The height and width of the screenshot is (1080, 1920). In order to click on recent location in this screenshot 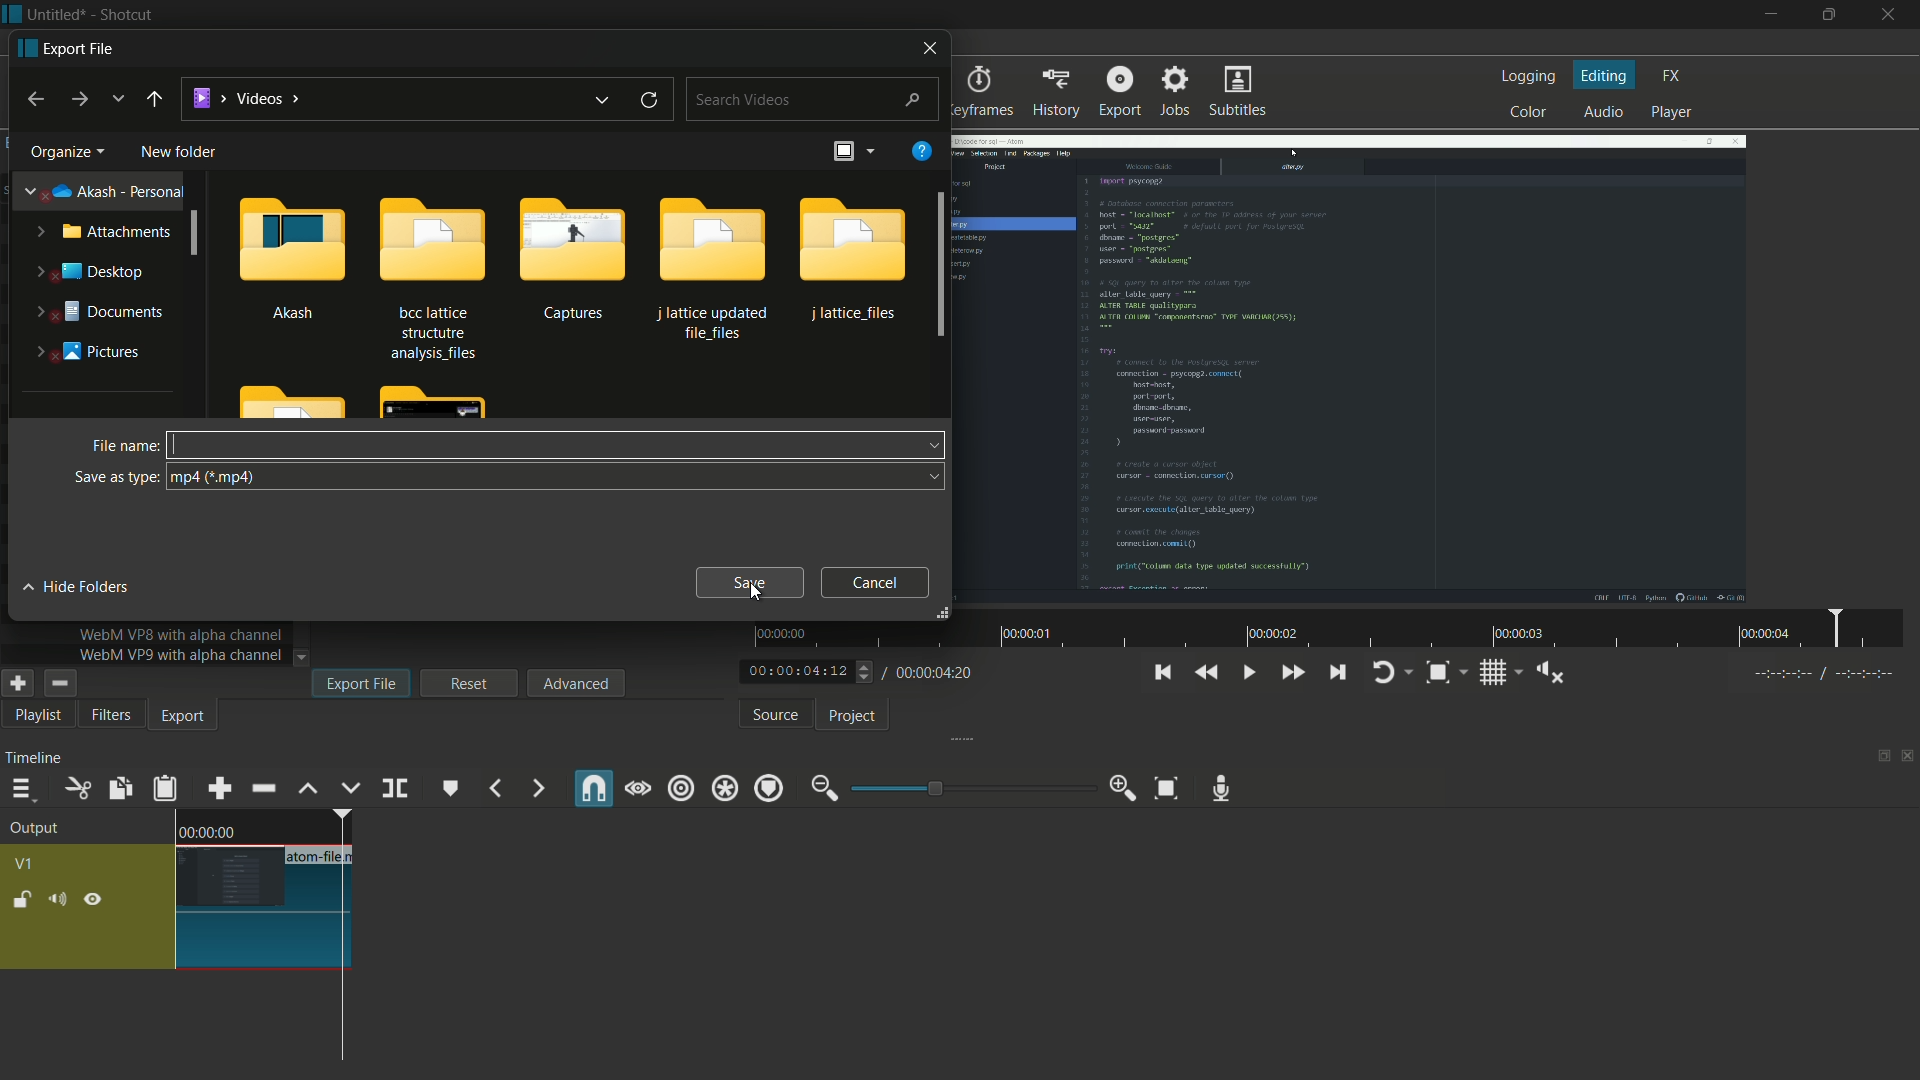, I will do `click(117, 99)`.